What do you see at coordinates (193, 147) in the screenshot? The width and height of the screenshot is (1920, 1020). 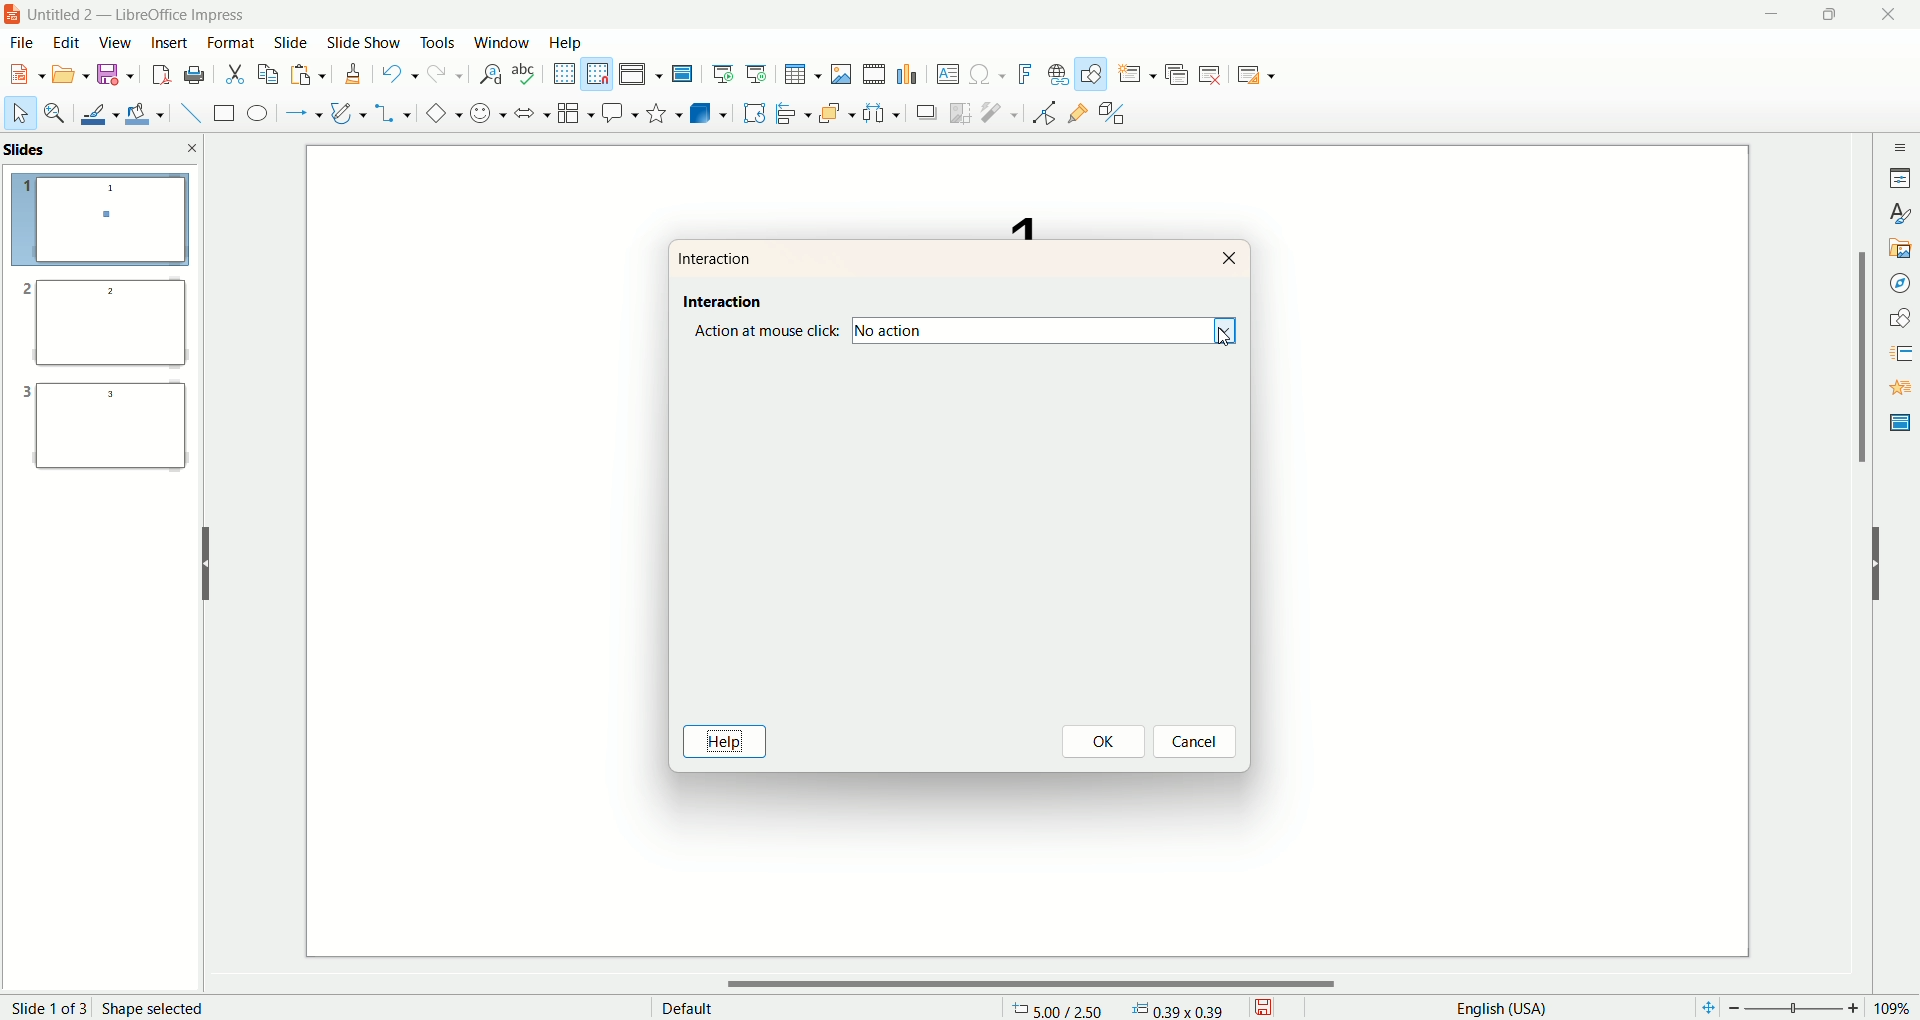 I see `close` at bounding box center [193, 147].